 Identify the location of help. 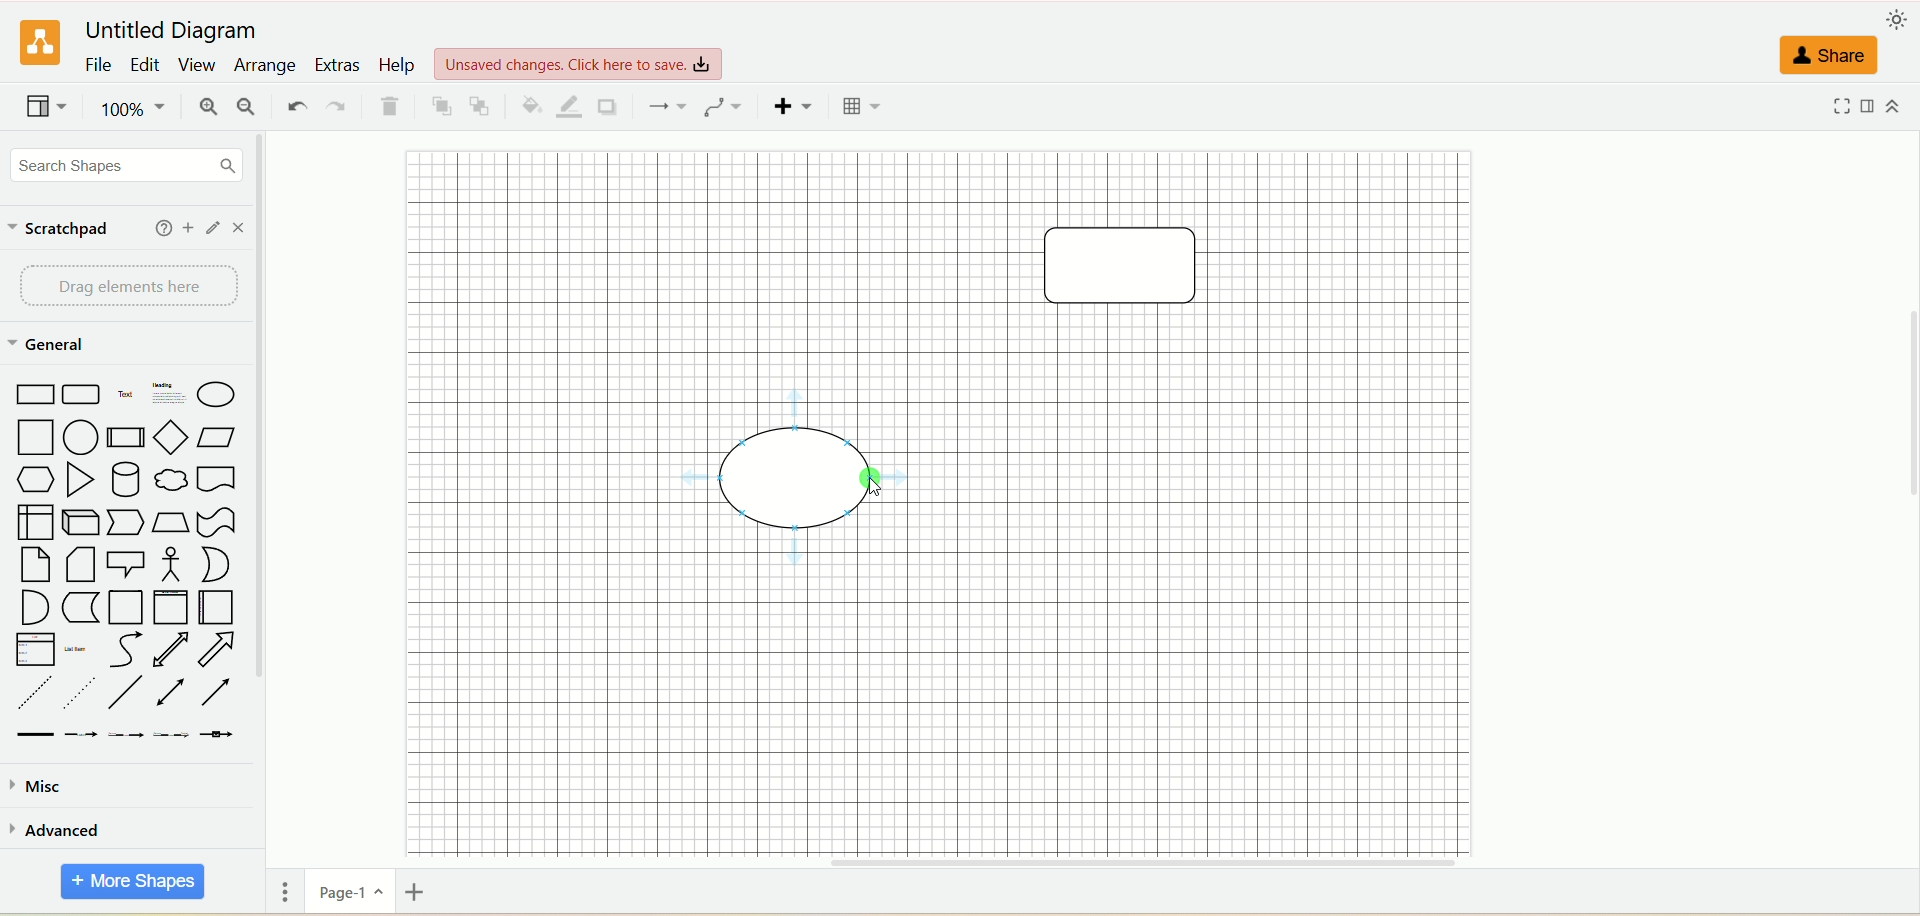
(158, 227).